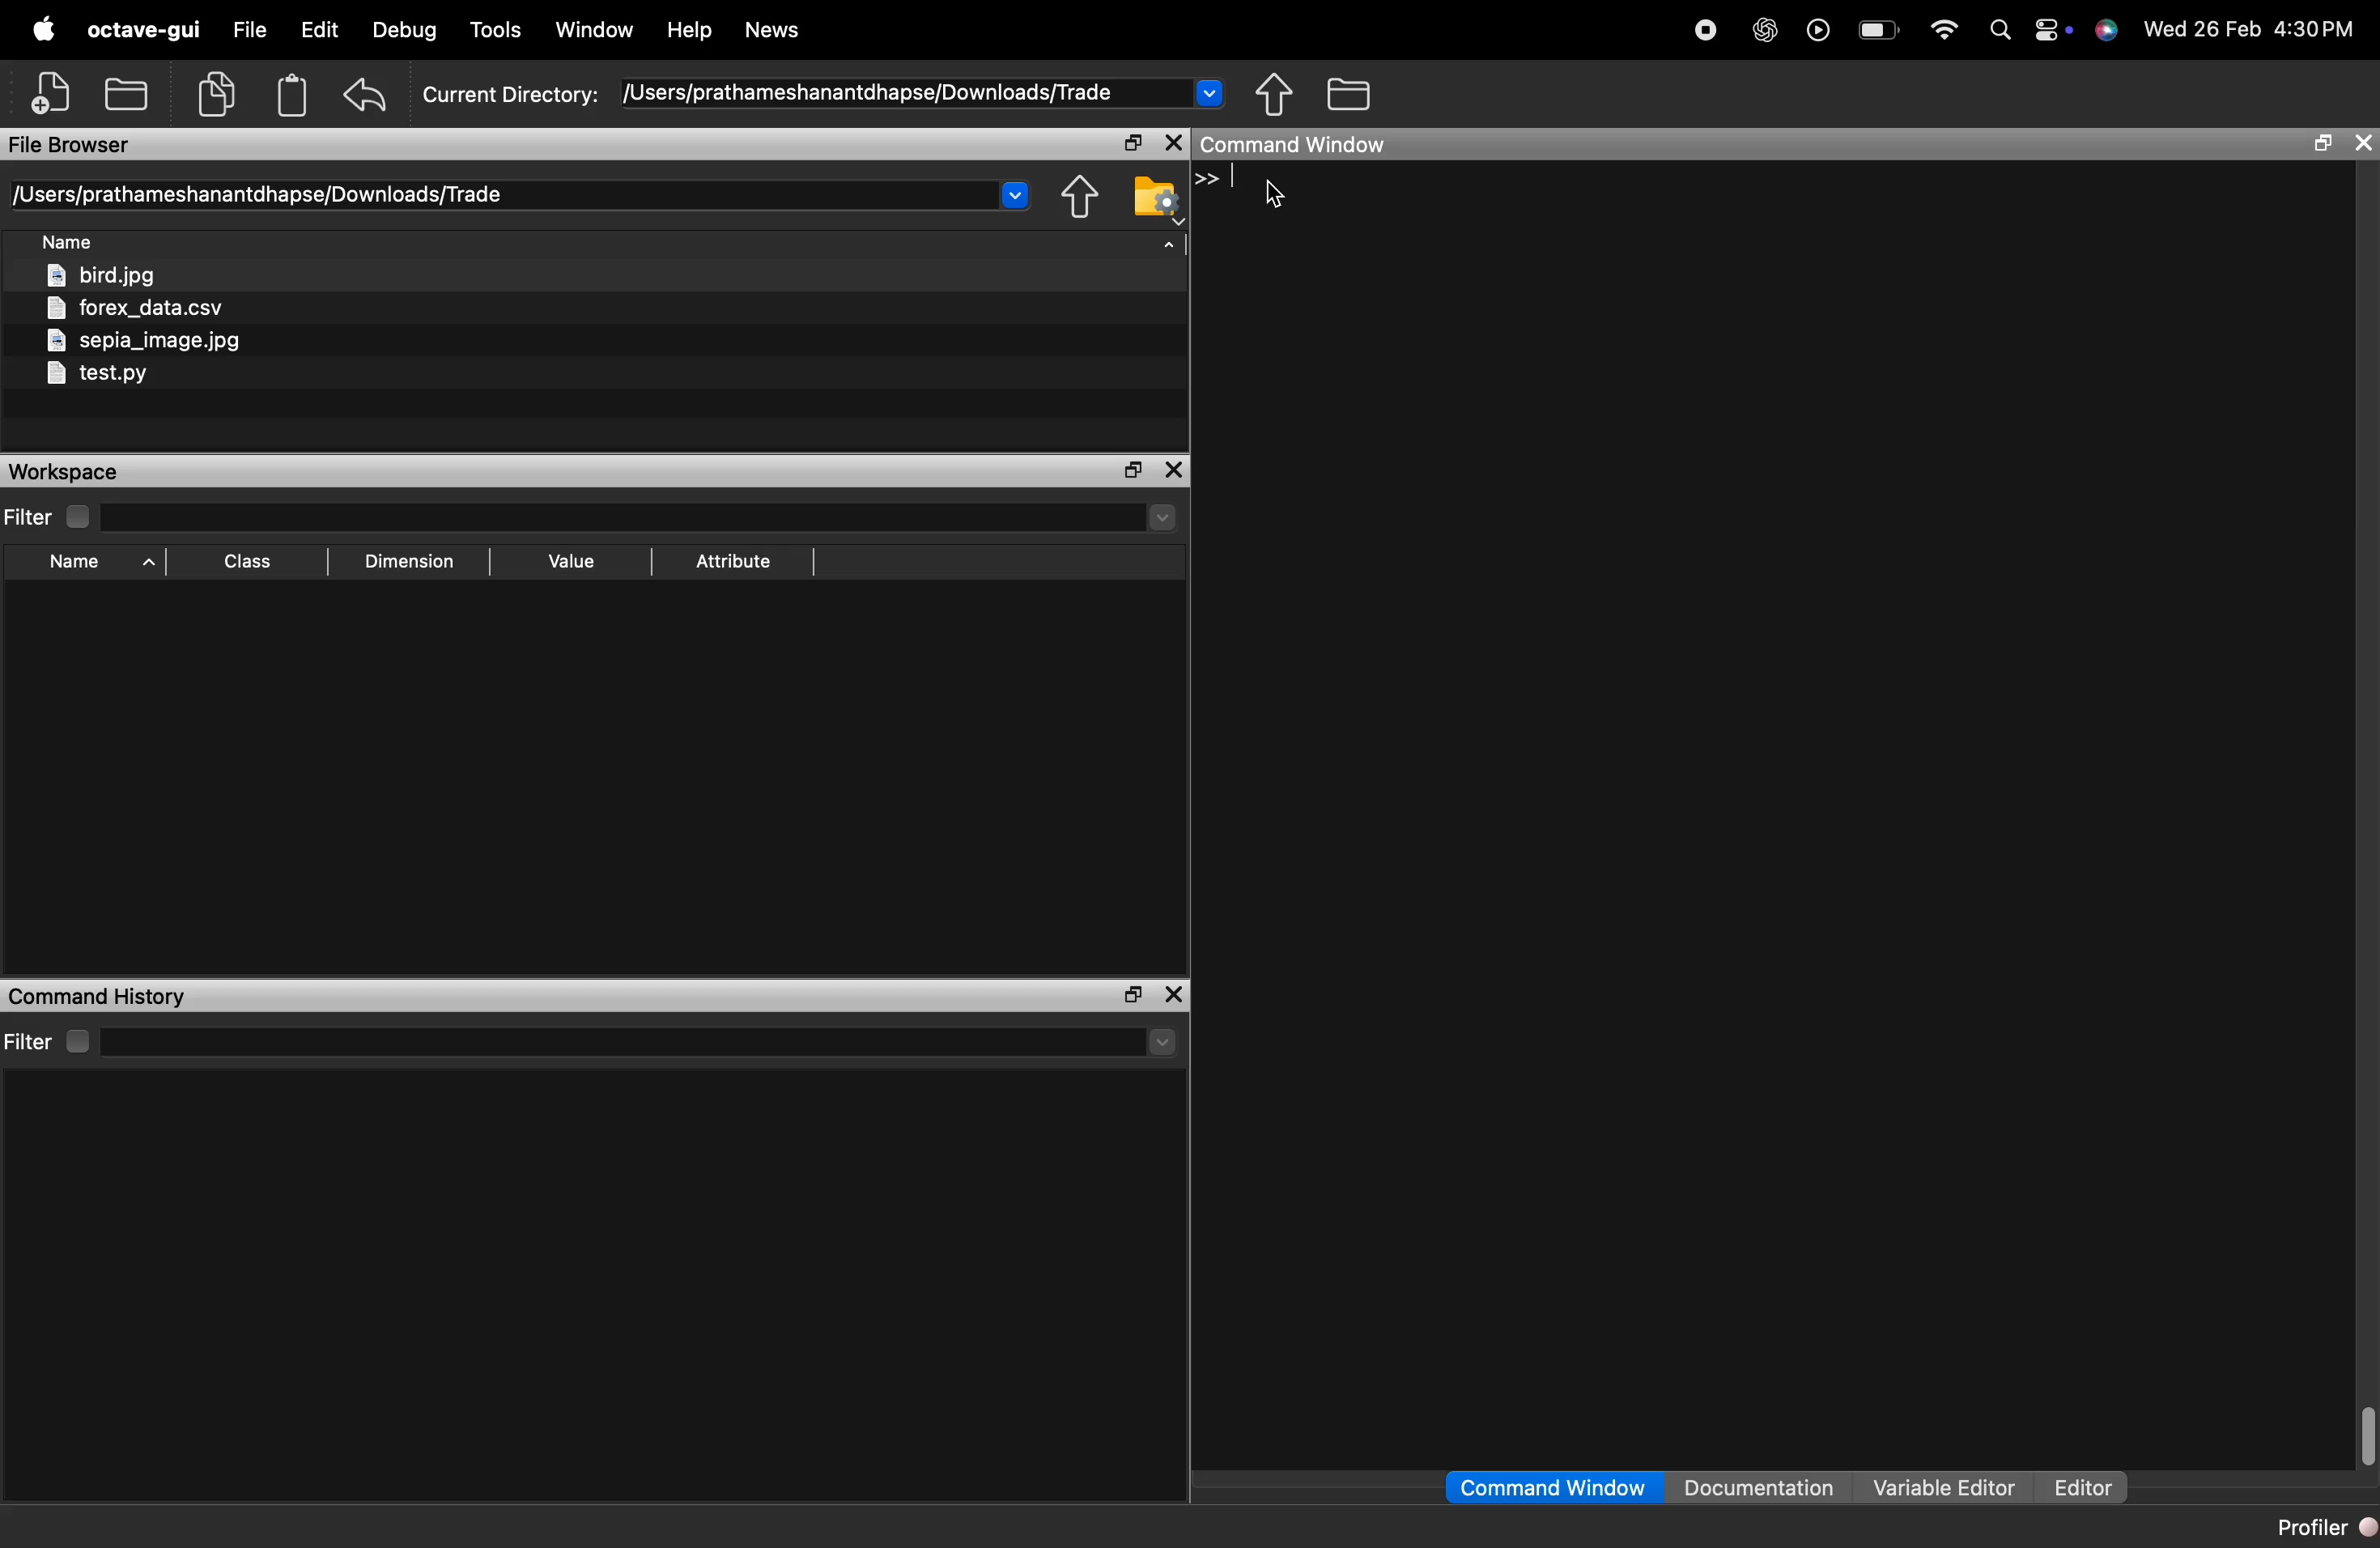 This screenshot has height=1548, width=2380. What do you see at coordinates (2000, 35) in the screenshot?
I see `search` at bounding box center [2000, 35].